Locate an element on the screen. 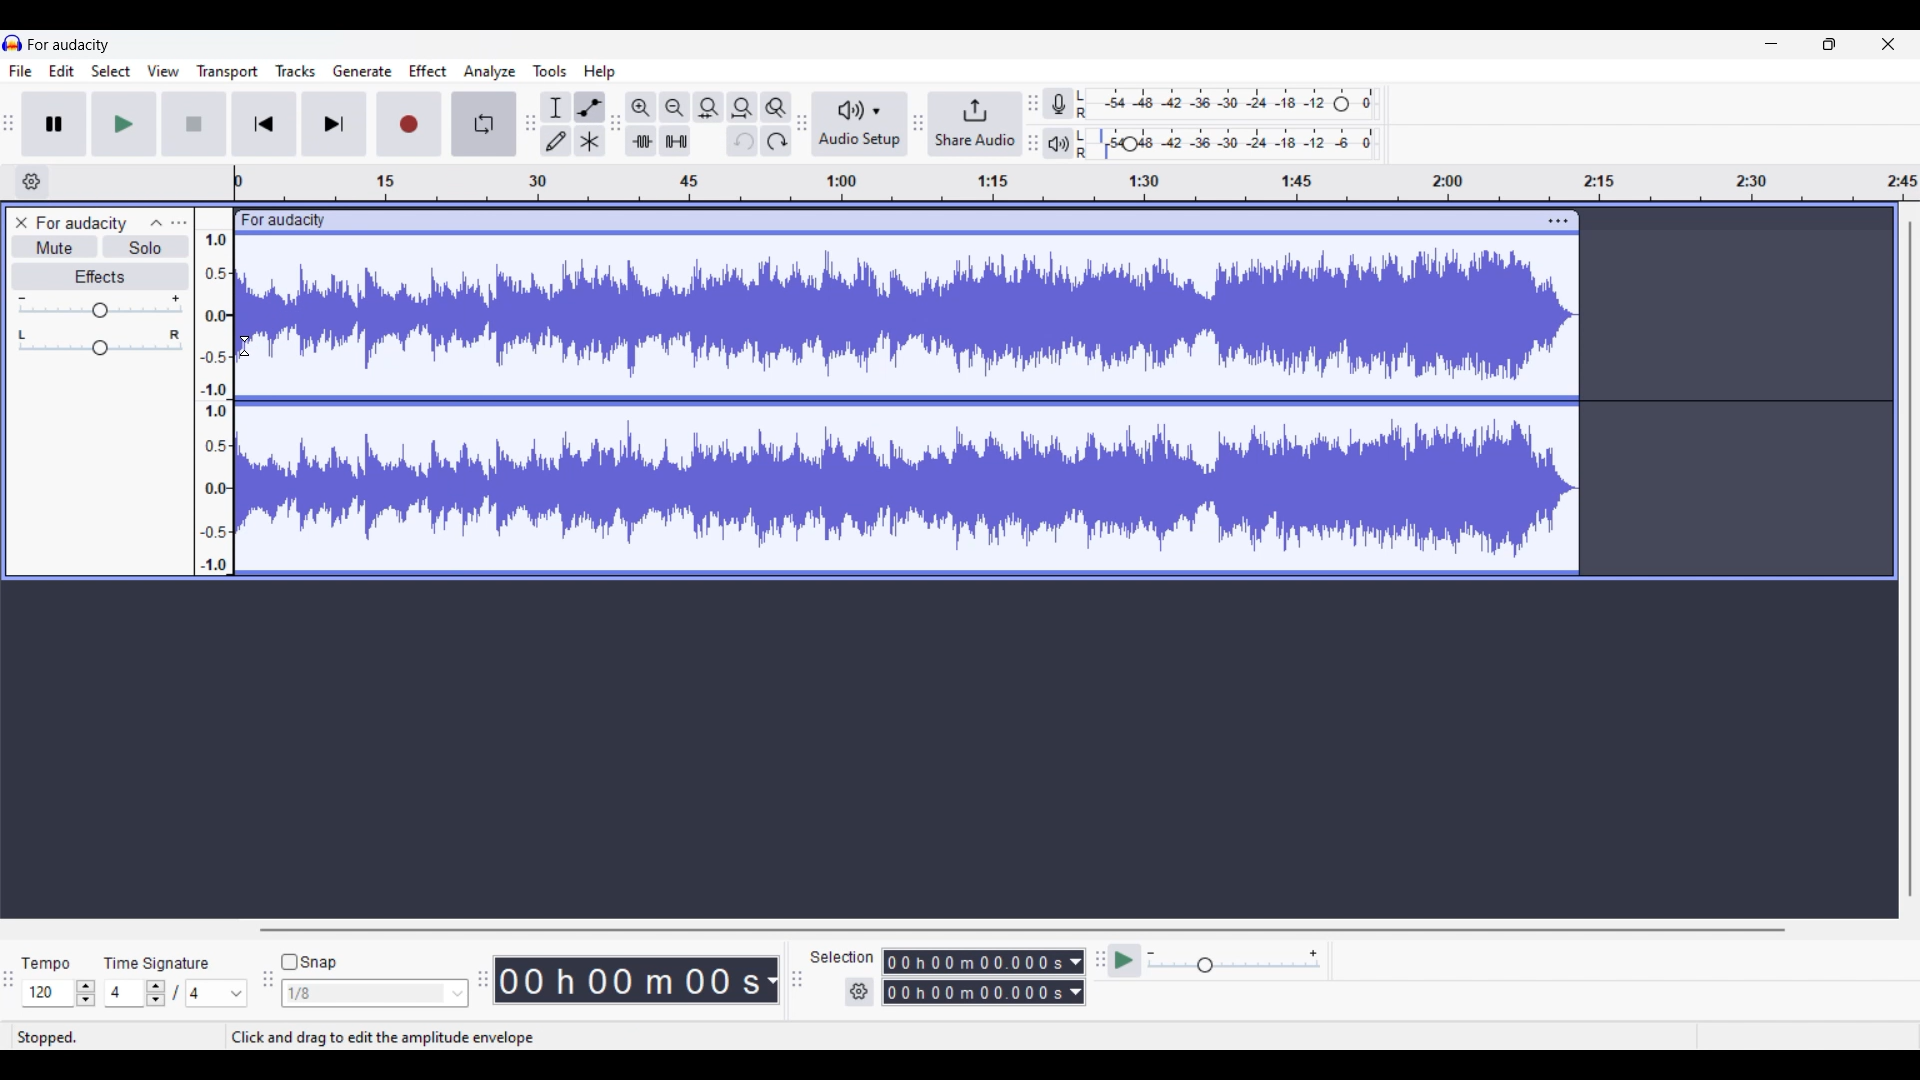 The height and width of the screenshot is (1080, 1920). Tempo settings is located at coordinates (59, 993).